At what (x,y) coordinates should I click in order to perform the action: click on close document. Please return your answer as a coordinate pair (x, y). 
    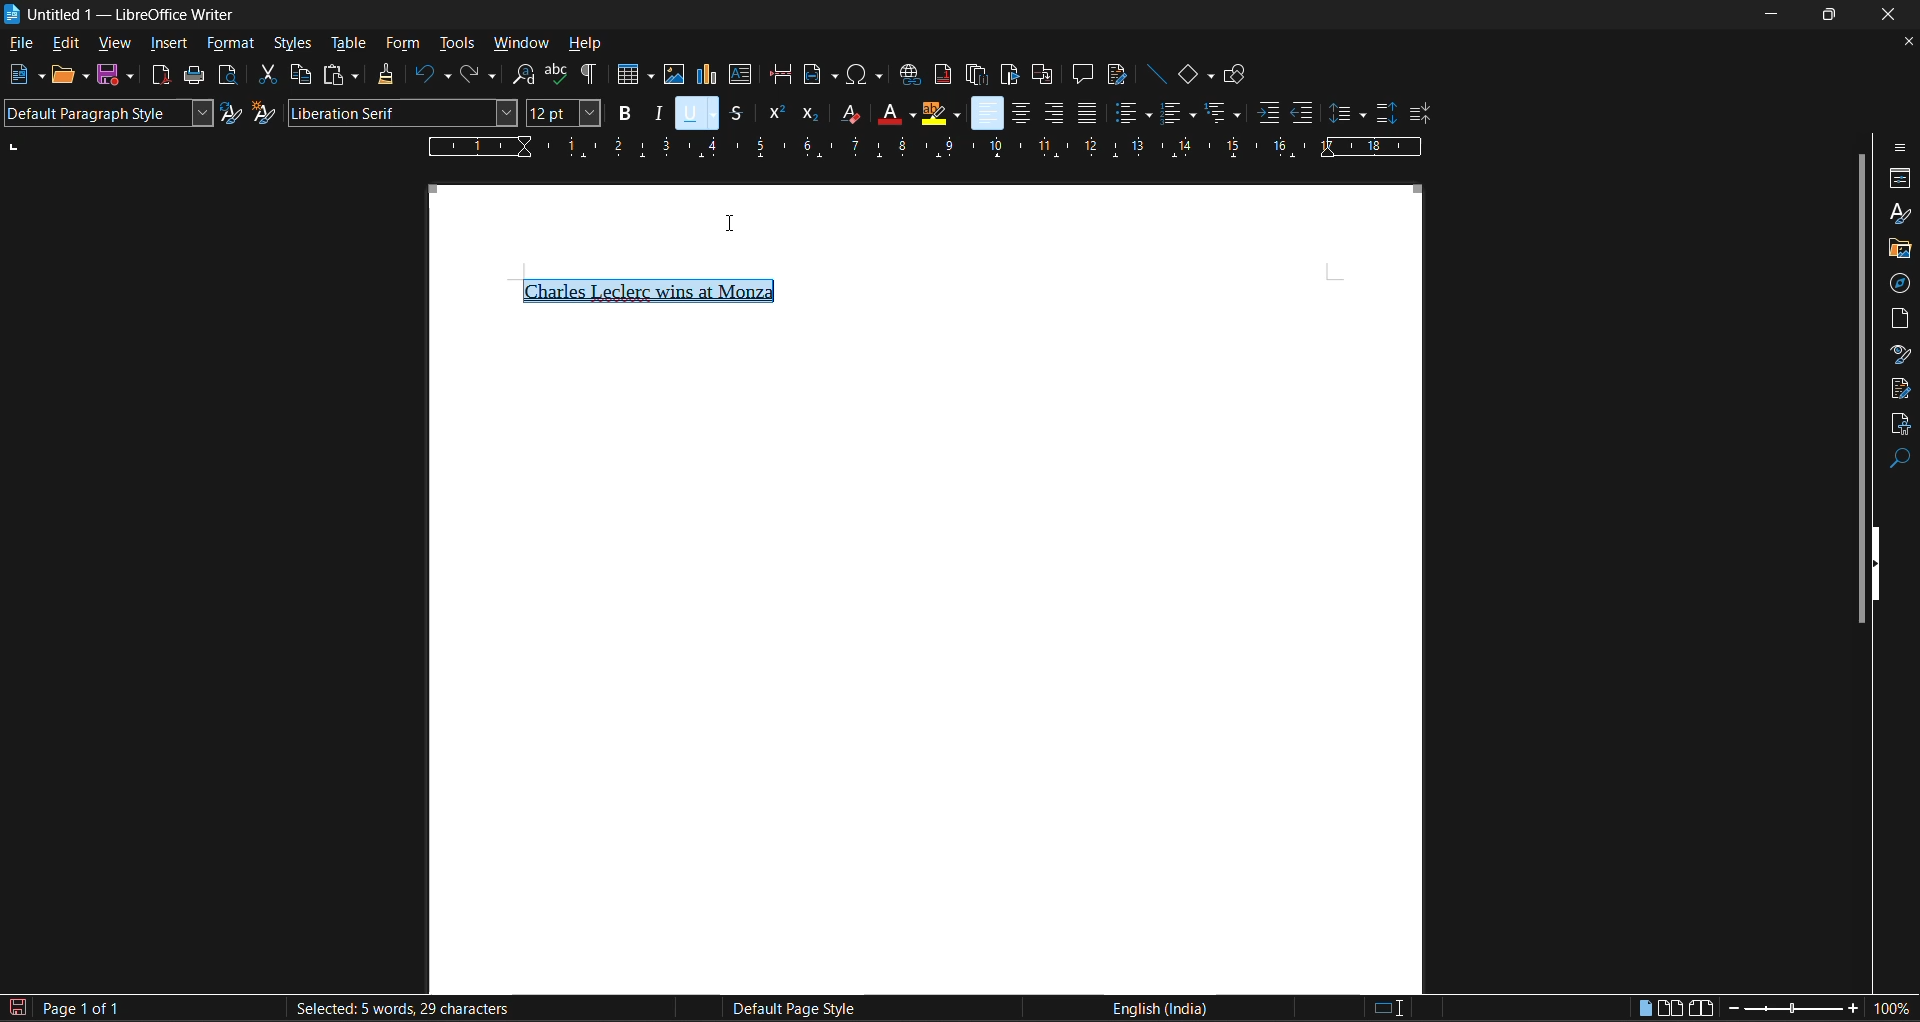
    Looking at the image, I should click on (1902, 42).